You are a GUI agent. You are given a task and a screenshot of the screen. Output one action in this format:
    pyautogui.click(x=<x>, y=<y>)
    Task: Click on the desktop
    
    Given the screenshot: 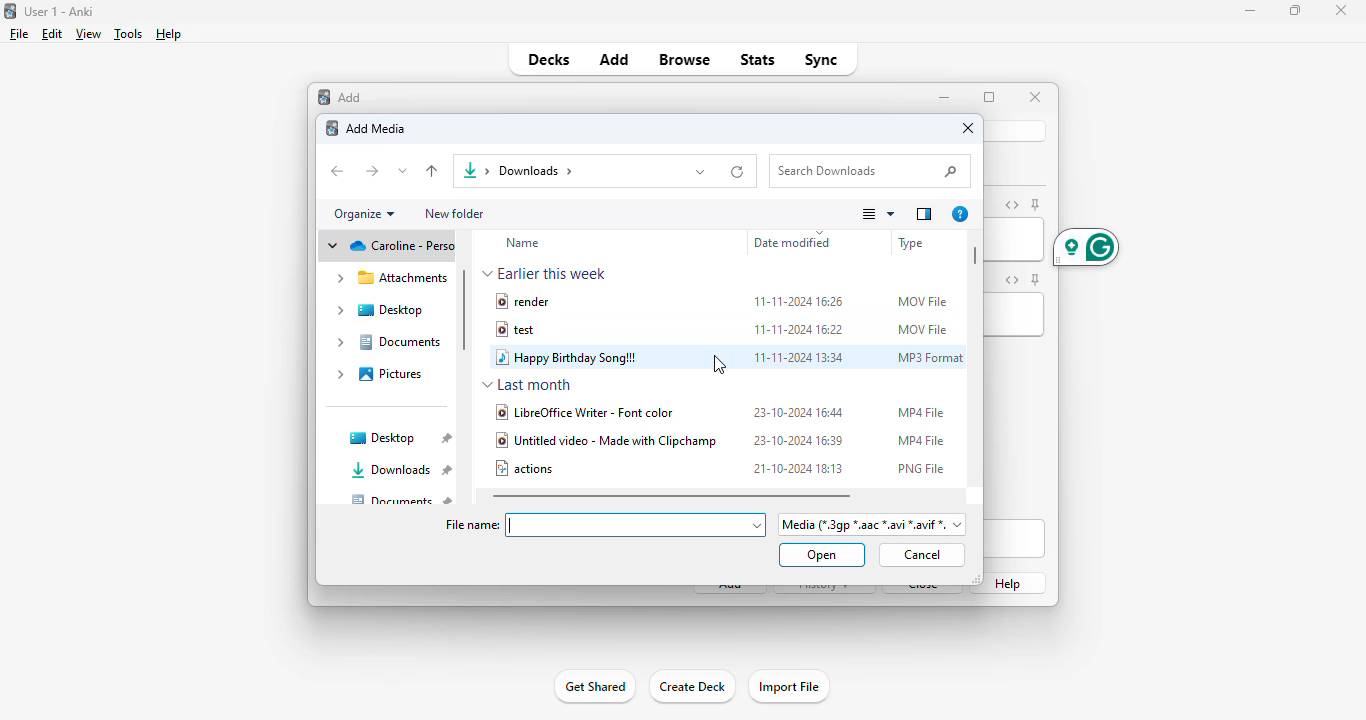 What is the action you would take?
    pyautogui.click(x=378, y=311)
    